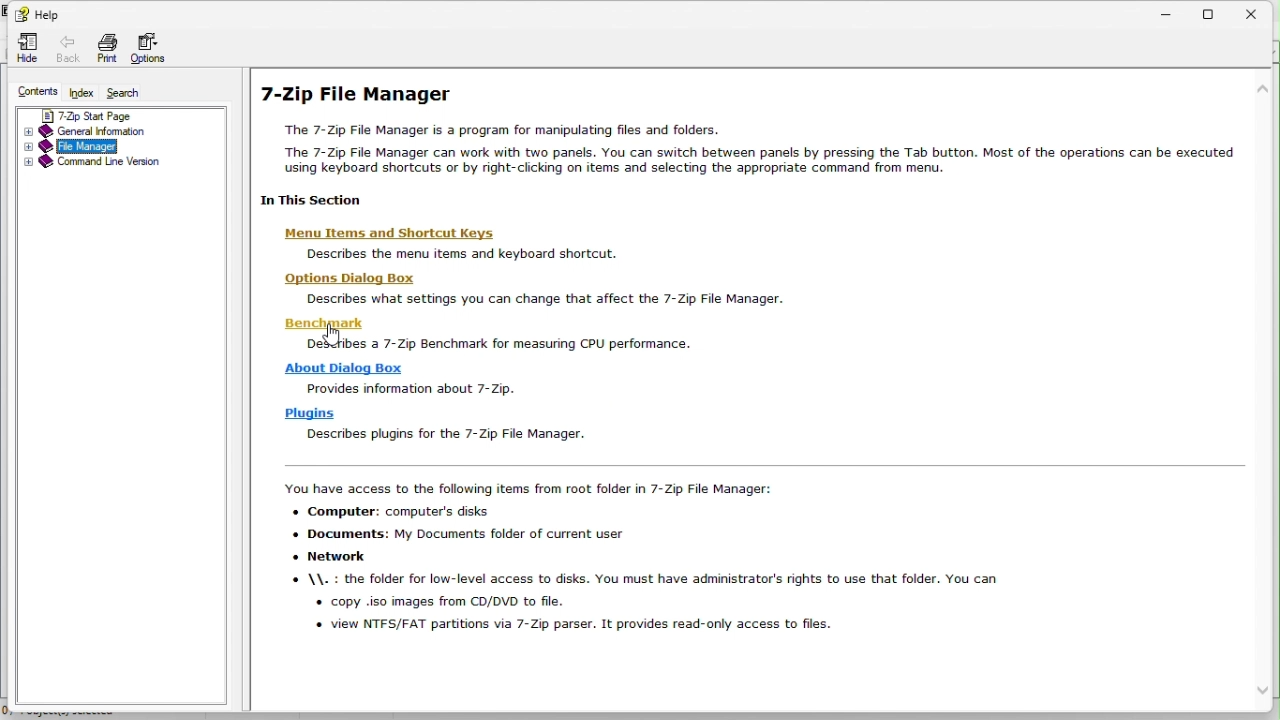  What do you see at coordinates (115, 133) in the screenshot?
I see `General information` at bounding box center [115, 133].